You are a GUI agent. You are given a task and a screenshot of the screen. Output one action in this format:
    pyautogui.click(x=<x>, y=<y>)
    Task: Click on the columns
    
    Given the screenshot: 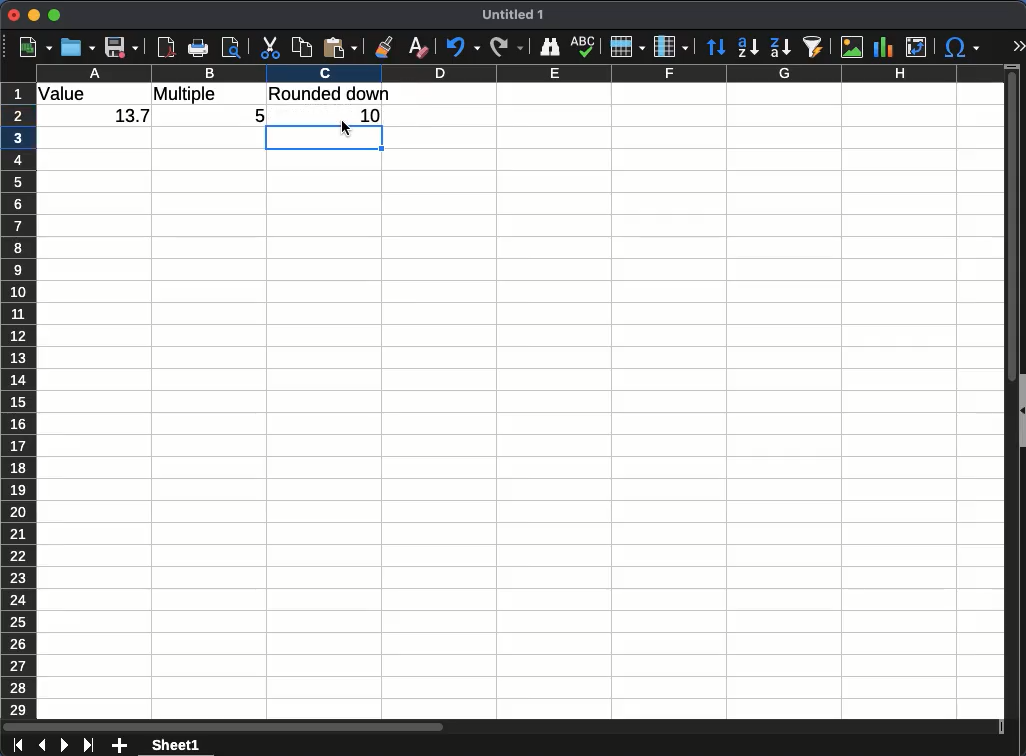 What is the action you would take?
    pyautogui.click(x=671, y=47)
    